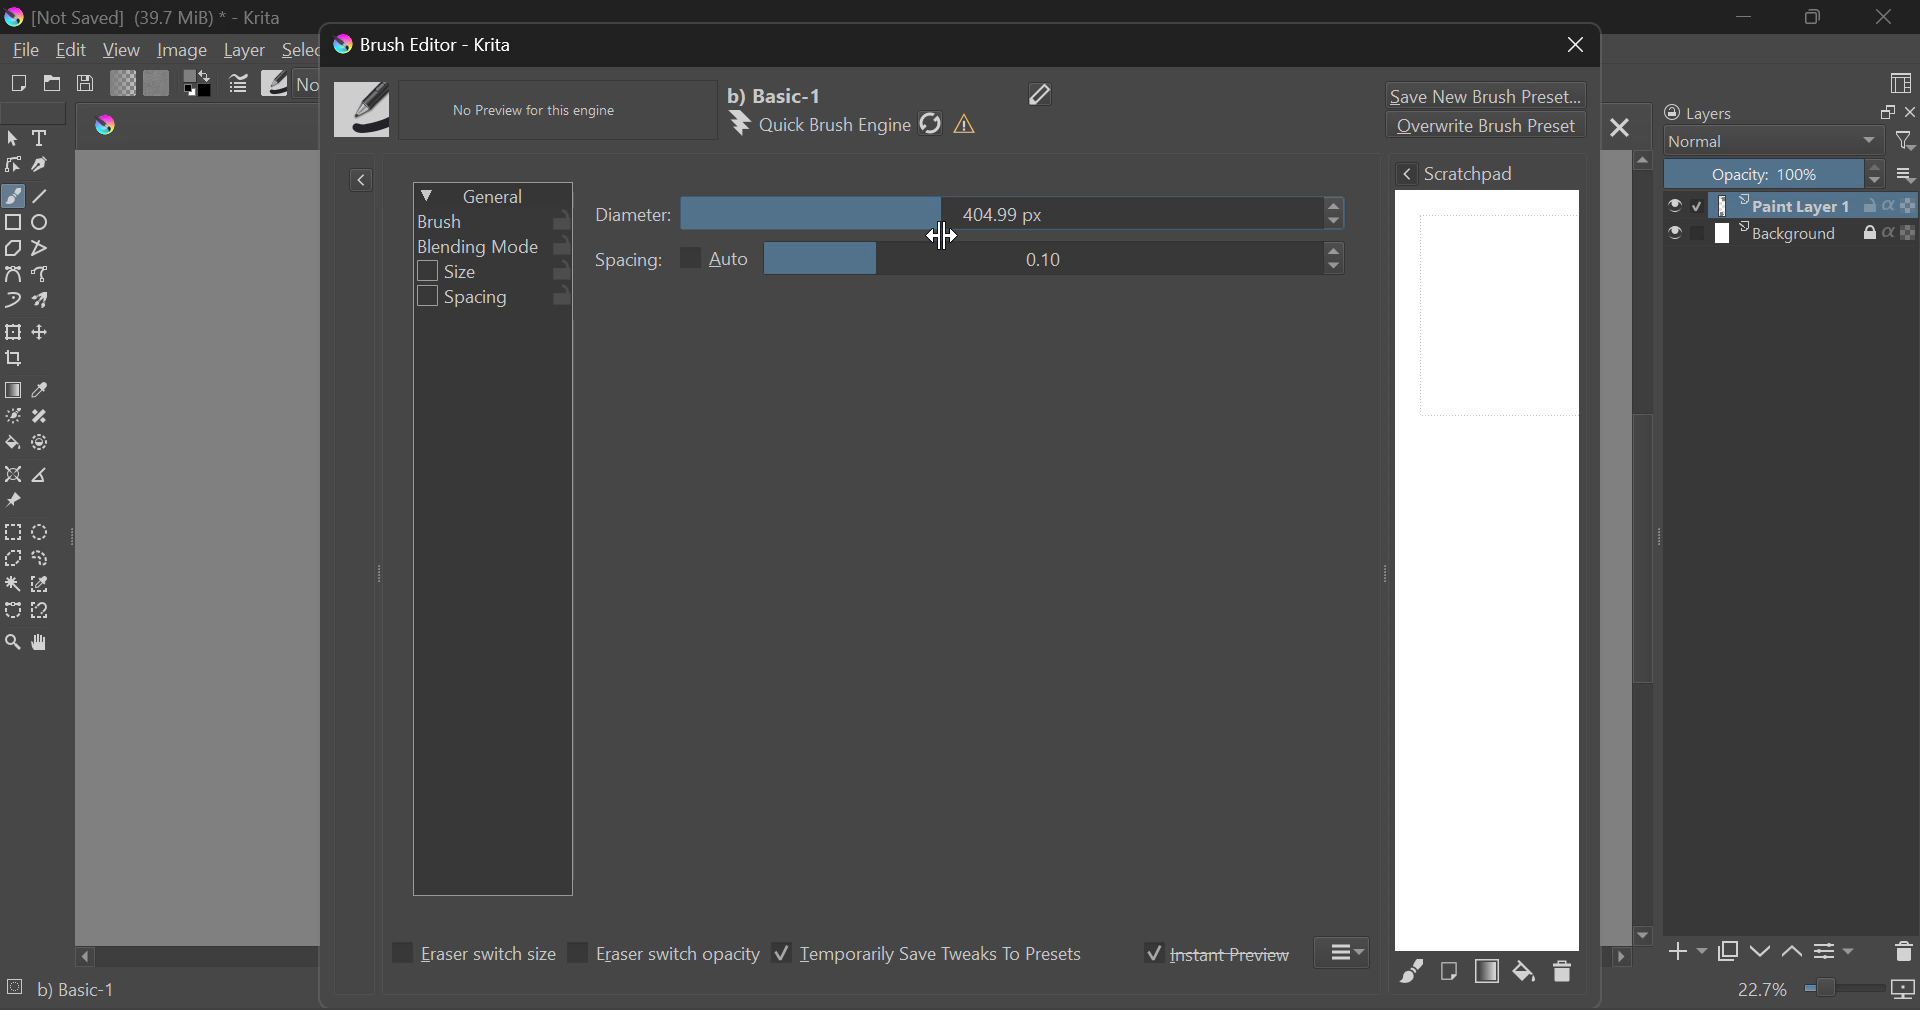 Image resolution: width=1920 pixels, height=1010 pixels. I want to click on Minimize, so click(1814, 17).